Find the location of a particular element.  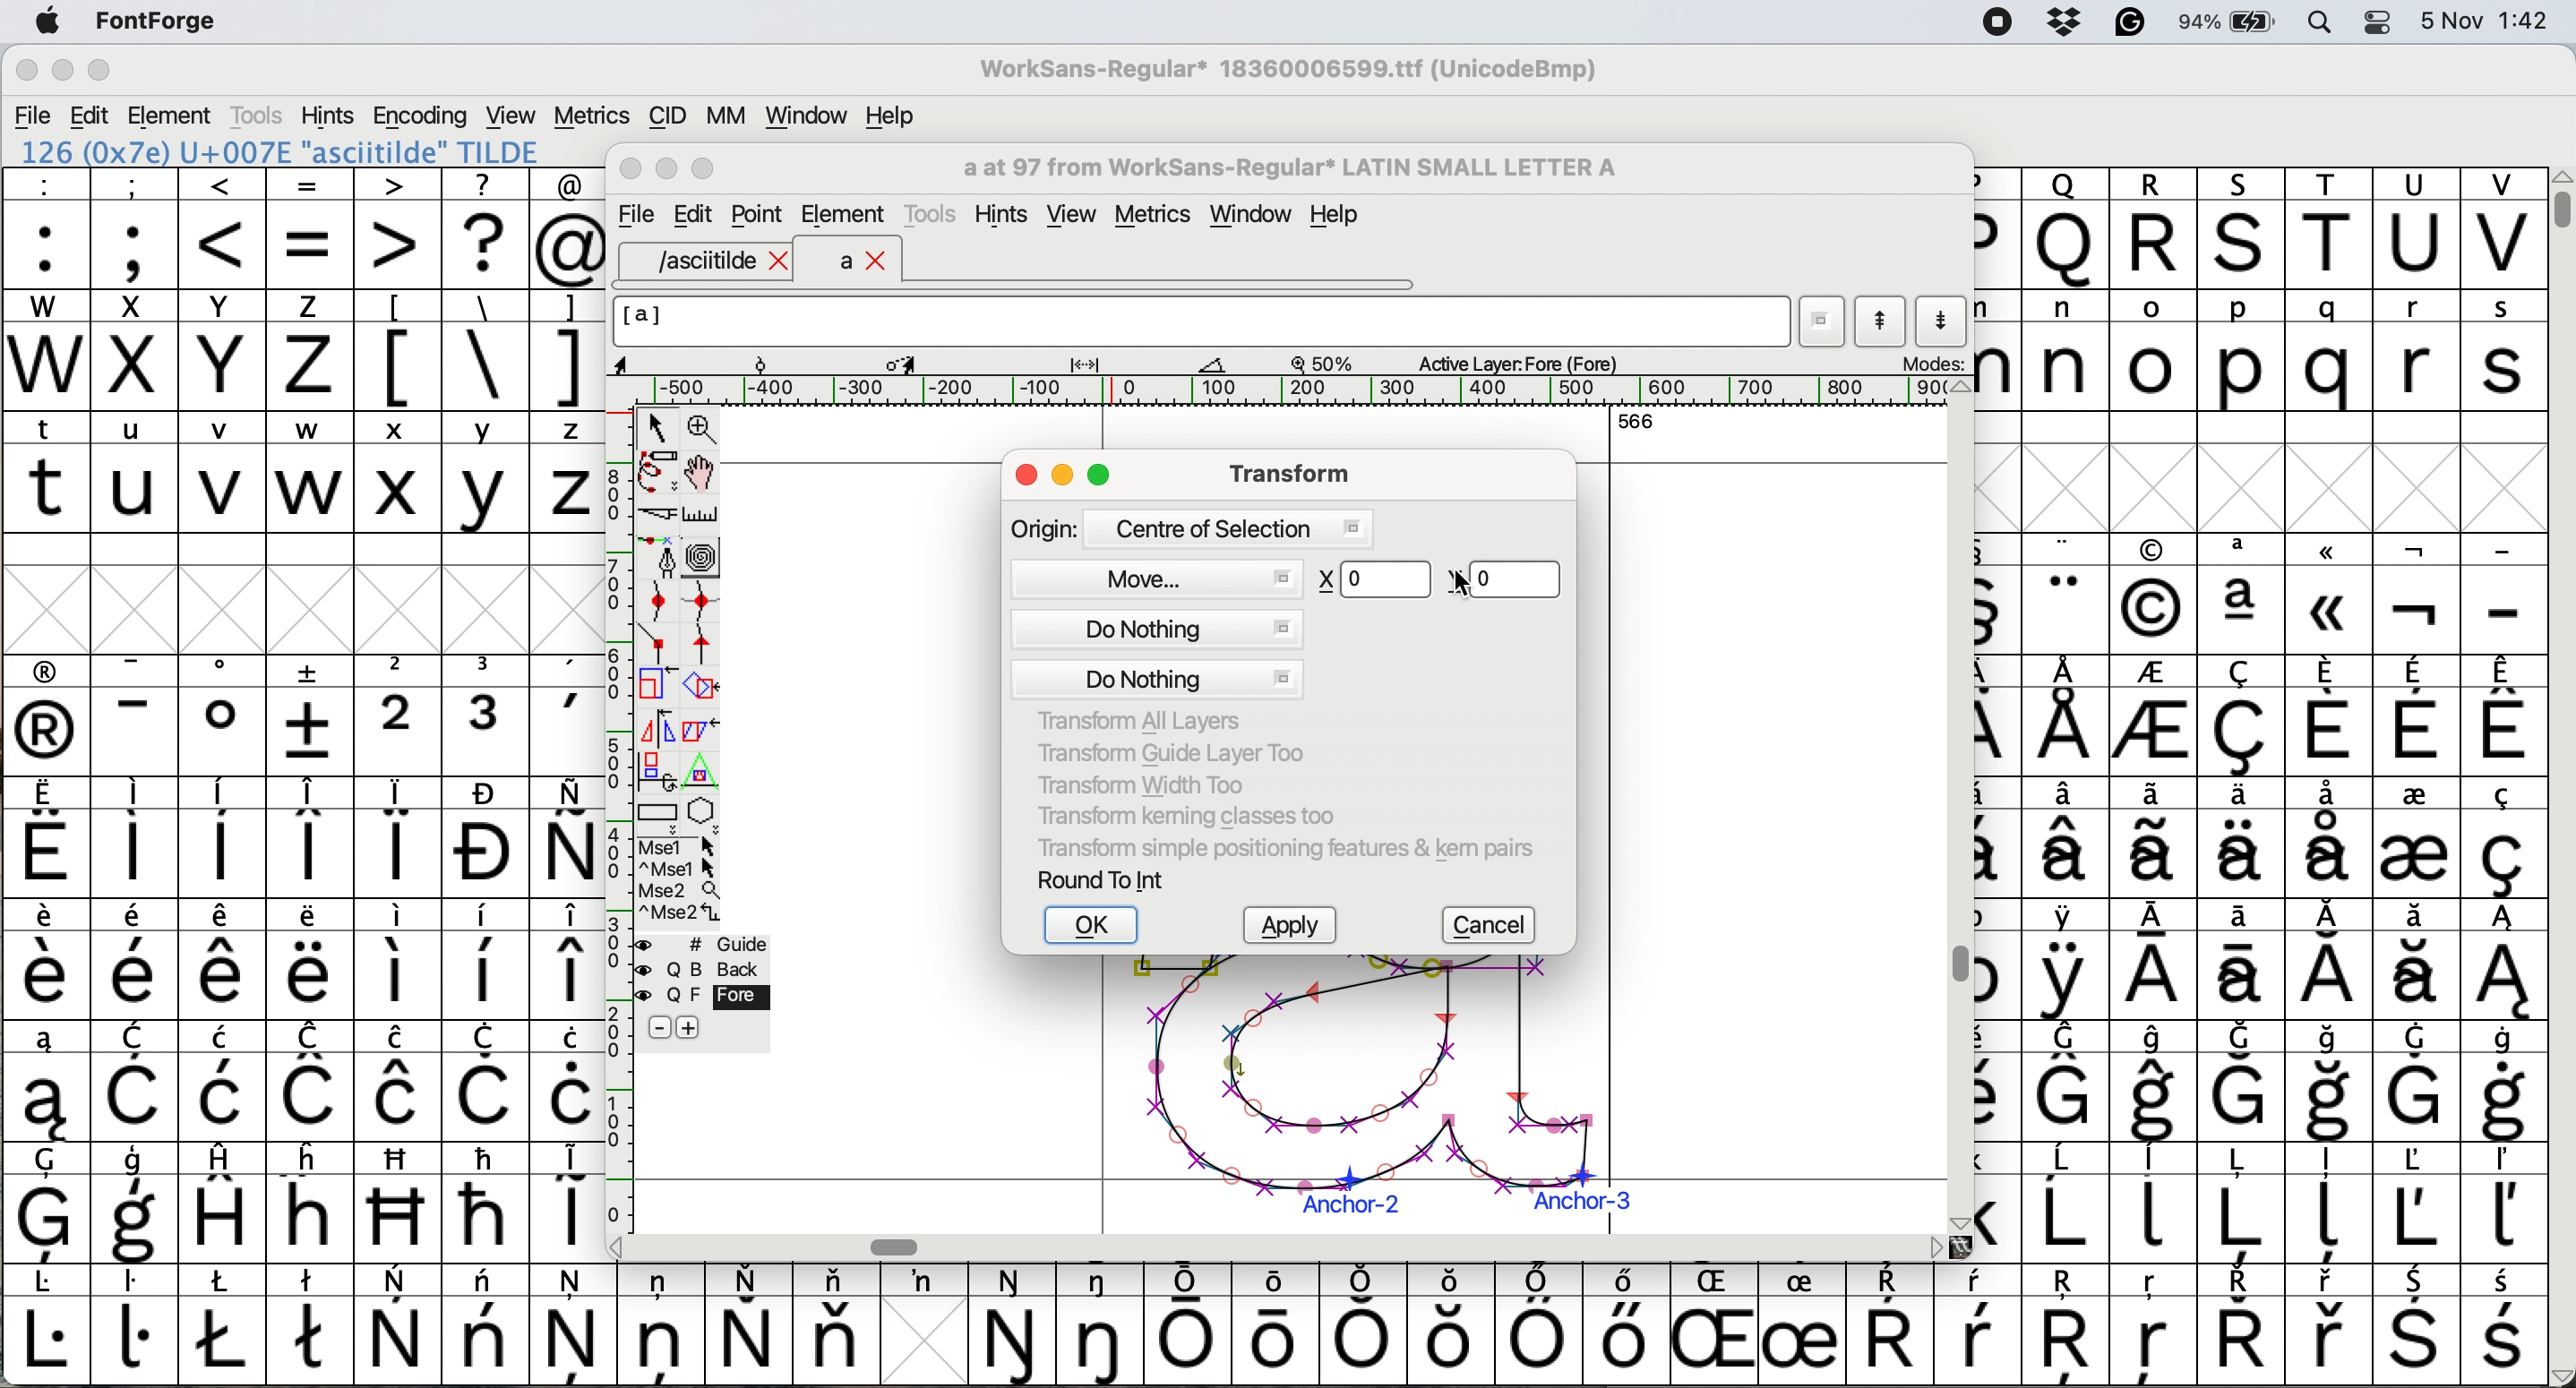

draw freehand curve is located at coordinates (656, 471).